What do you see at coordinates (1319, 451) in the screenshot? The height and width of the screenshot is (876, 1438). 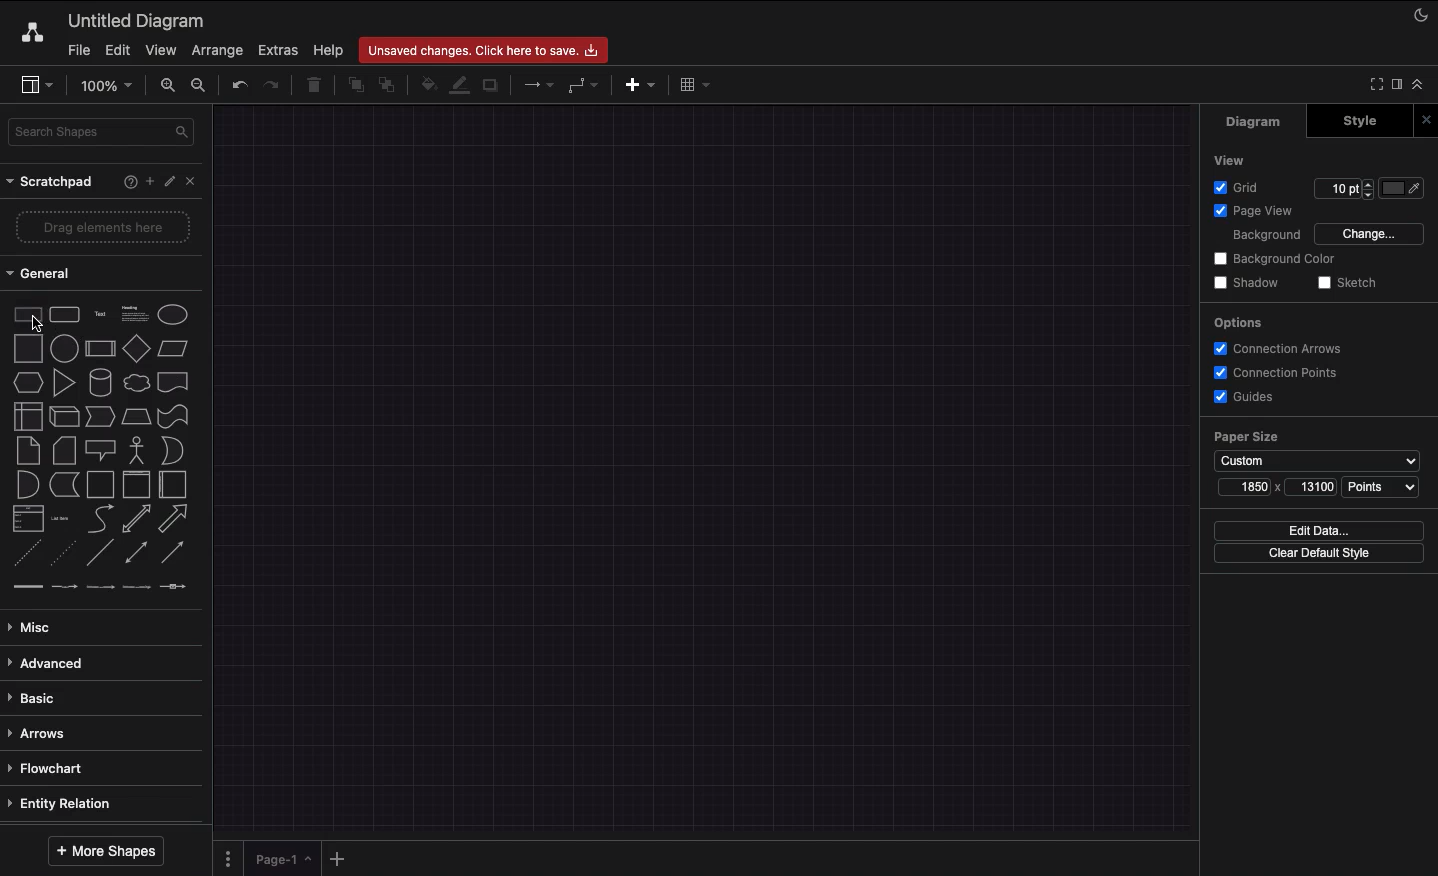 I see `Paper size` at bounding box center [1319, 451].